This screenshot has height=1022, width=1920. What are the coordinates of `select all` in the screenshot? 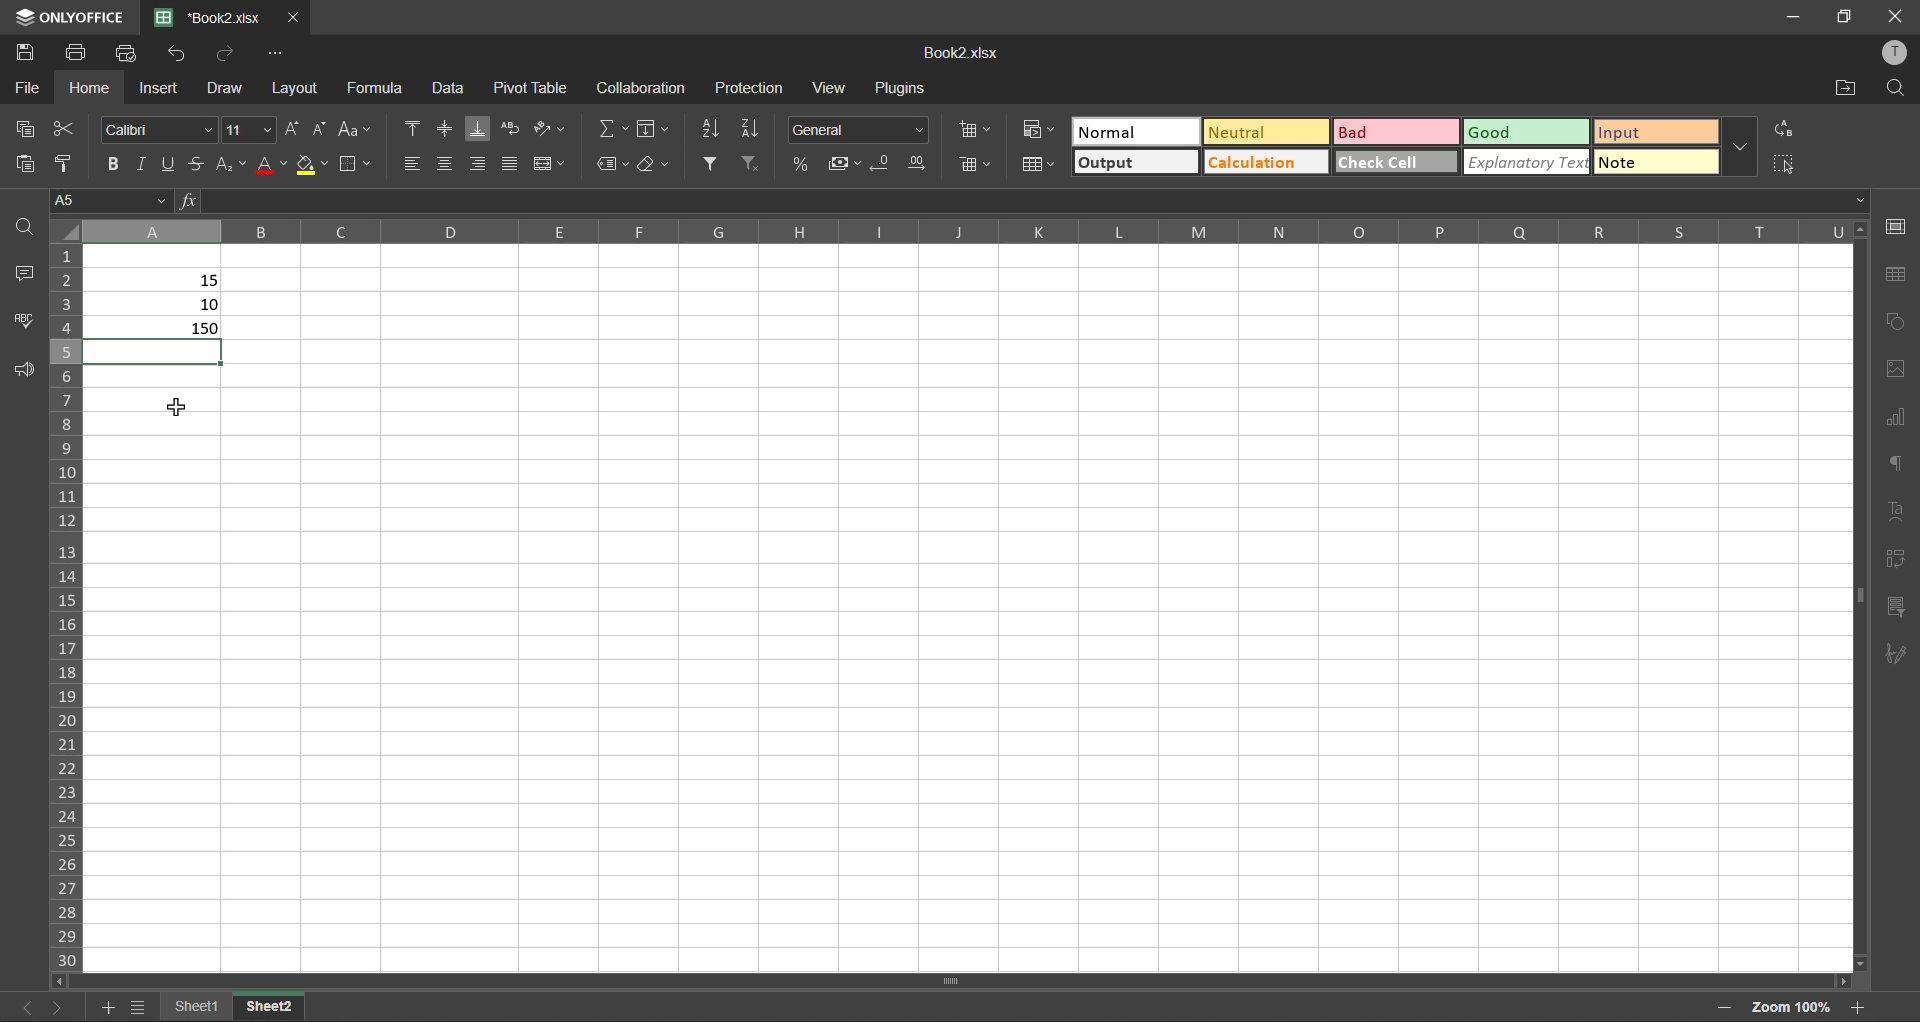 It's located at (1786, 163).